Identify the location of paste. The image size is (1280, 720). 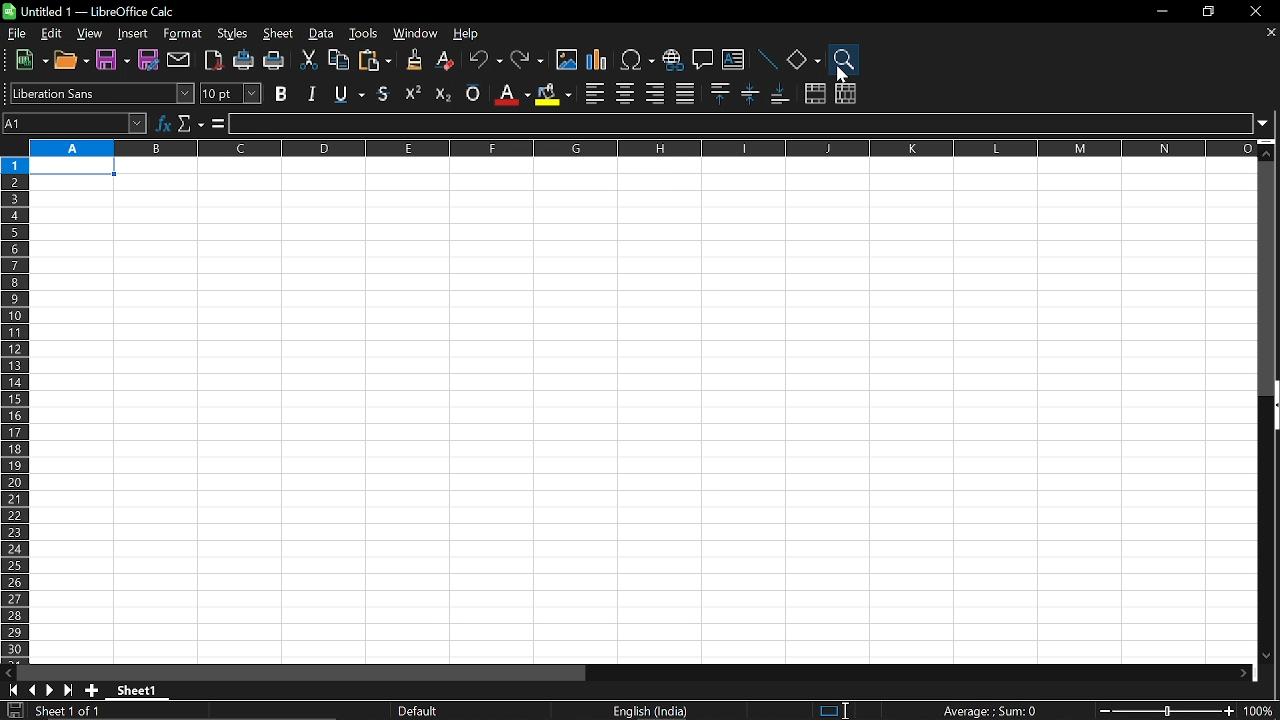
(374, 62).